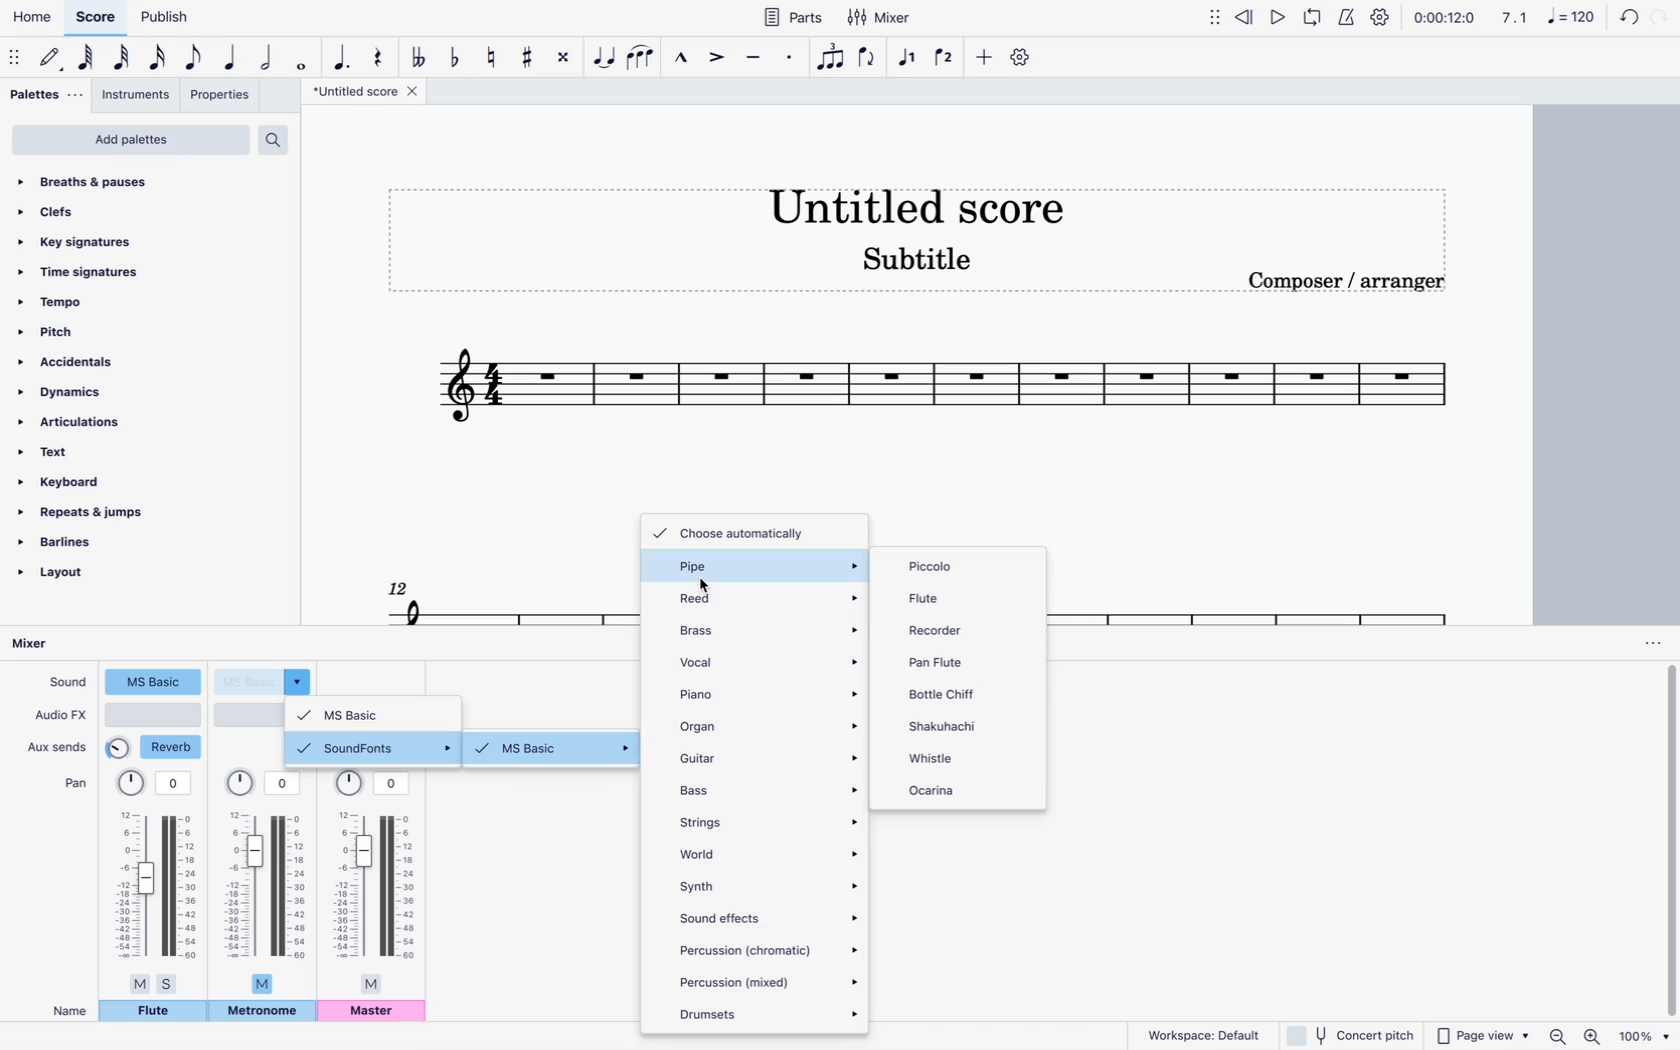 The image size is (1680, 1050). I want to click on pan, so click(157, 881).